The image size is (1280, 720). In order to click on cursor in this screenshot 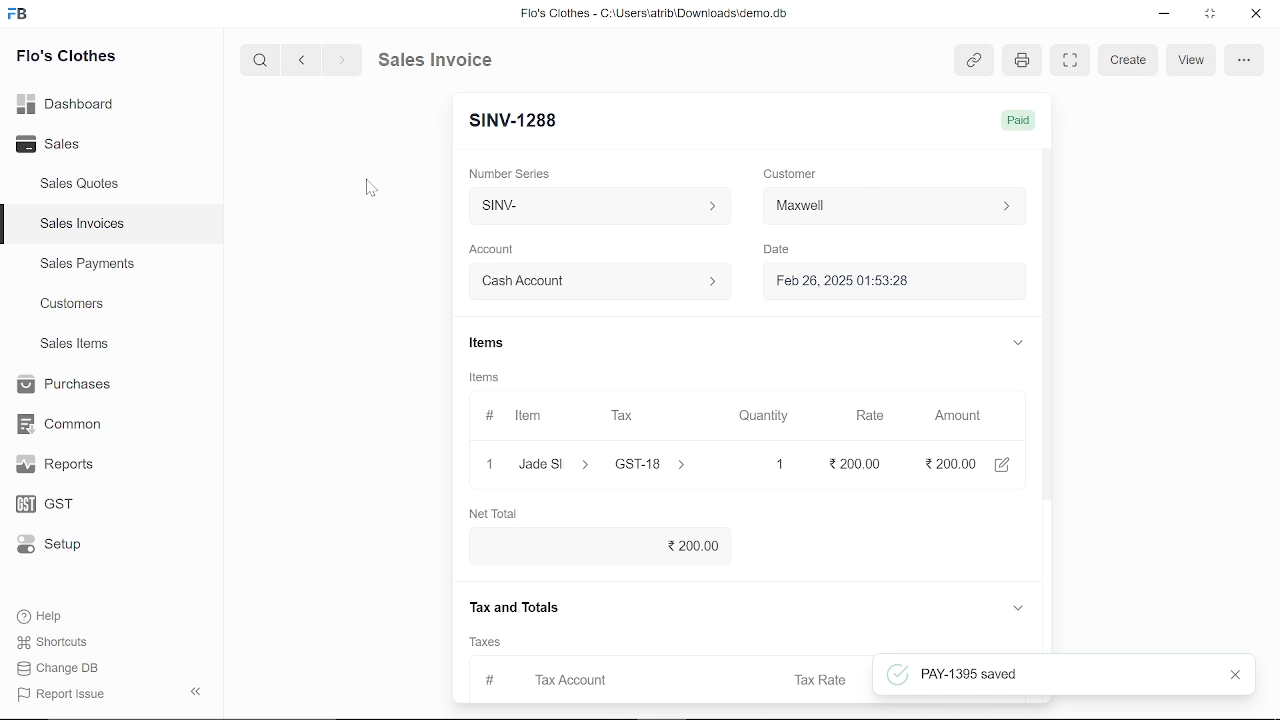, I will do `click(373, 189)`.